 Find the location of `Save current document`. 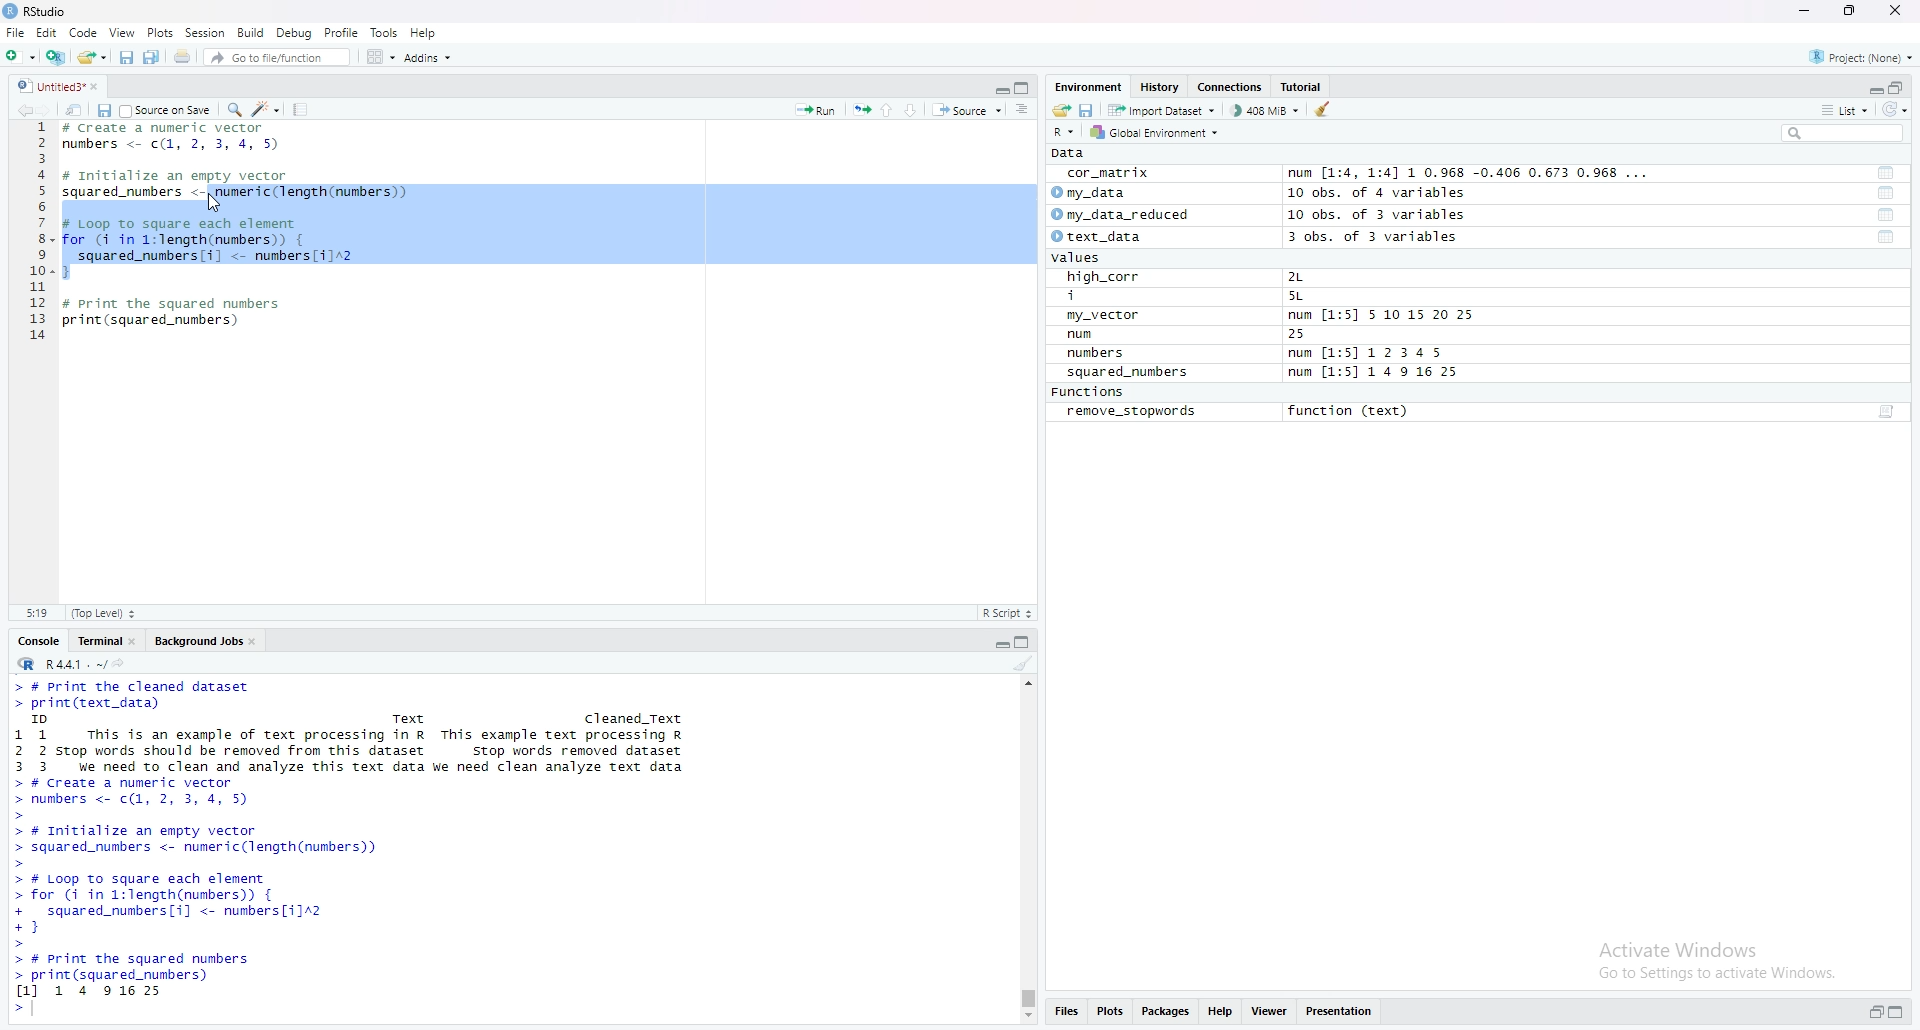

Save current document is located at coordinates (126, 55).